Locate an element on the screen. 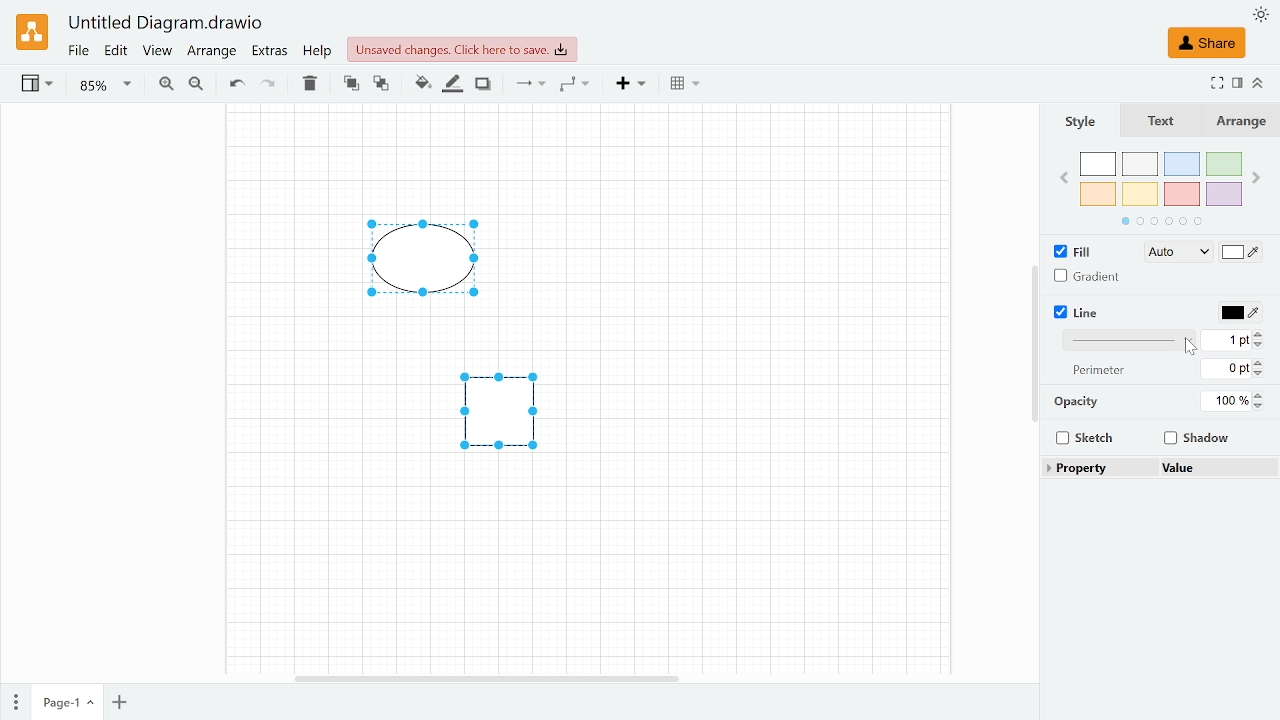 This screenshot has height=720, width=1280. Format is located at coordinates (1238, 83).